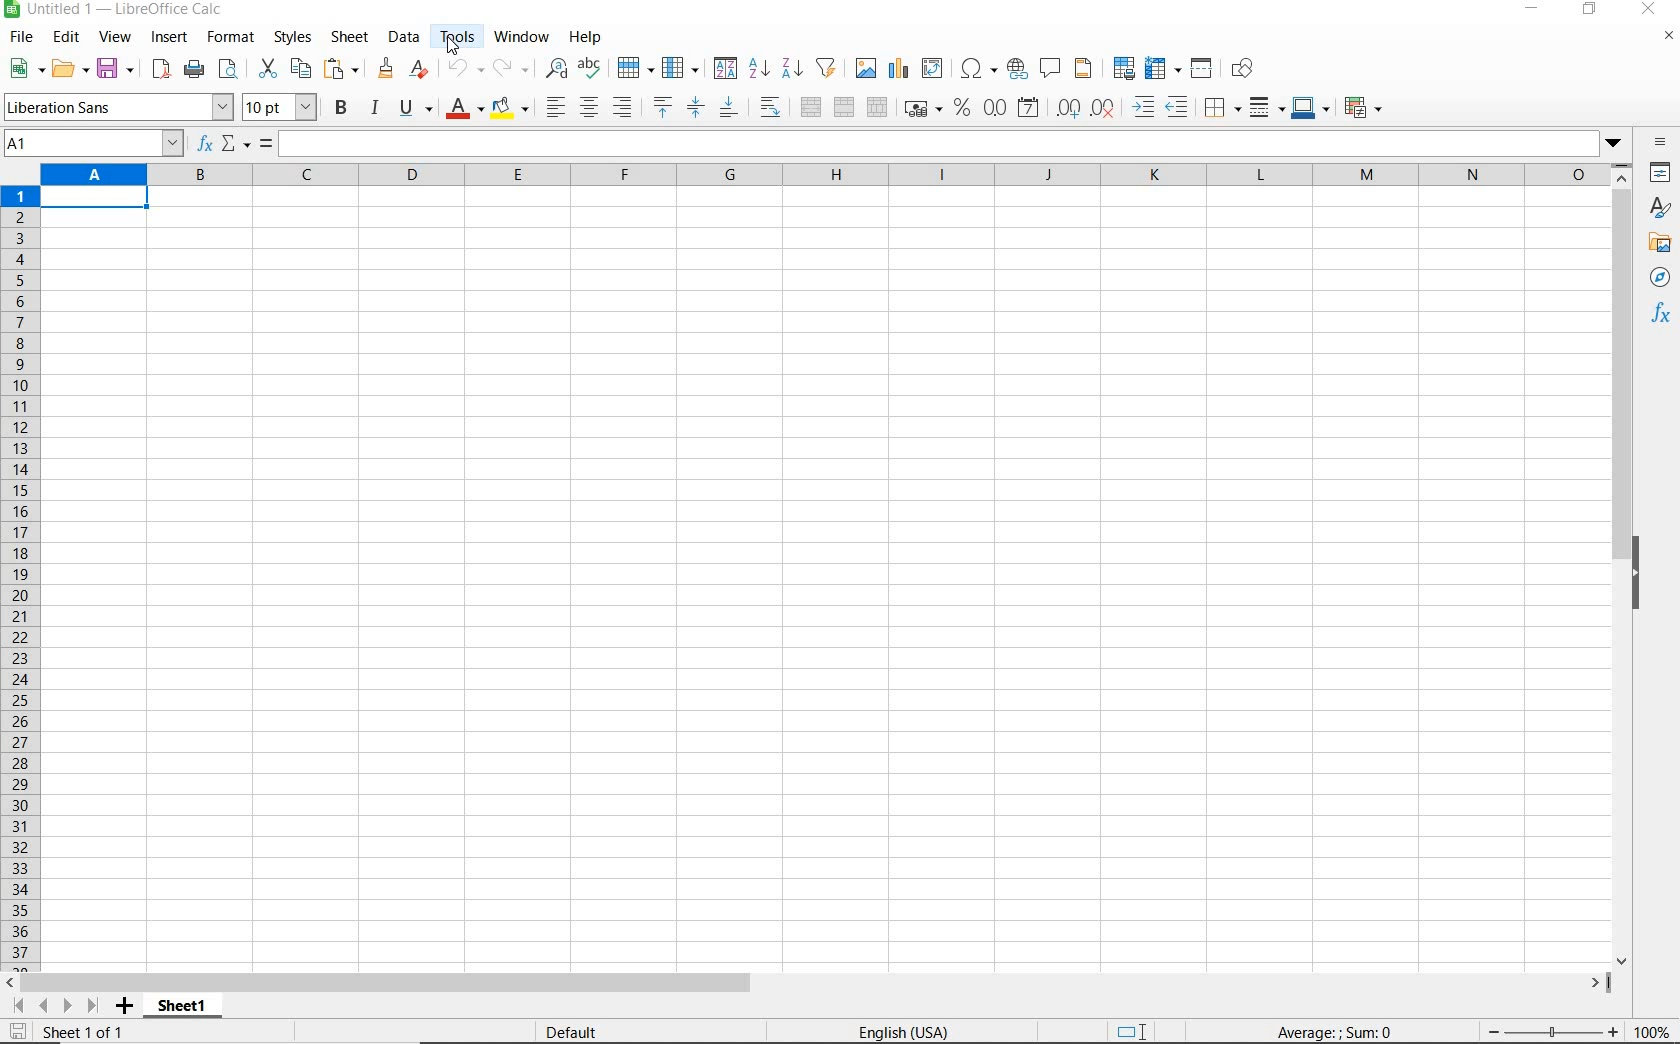 The image size is (1680, 1044). What do you see at coordinates (1219, 107) in the screenshot?
I see `borders` at bounding box center [1219, 107].